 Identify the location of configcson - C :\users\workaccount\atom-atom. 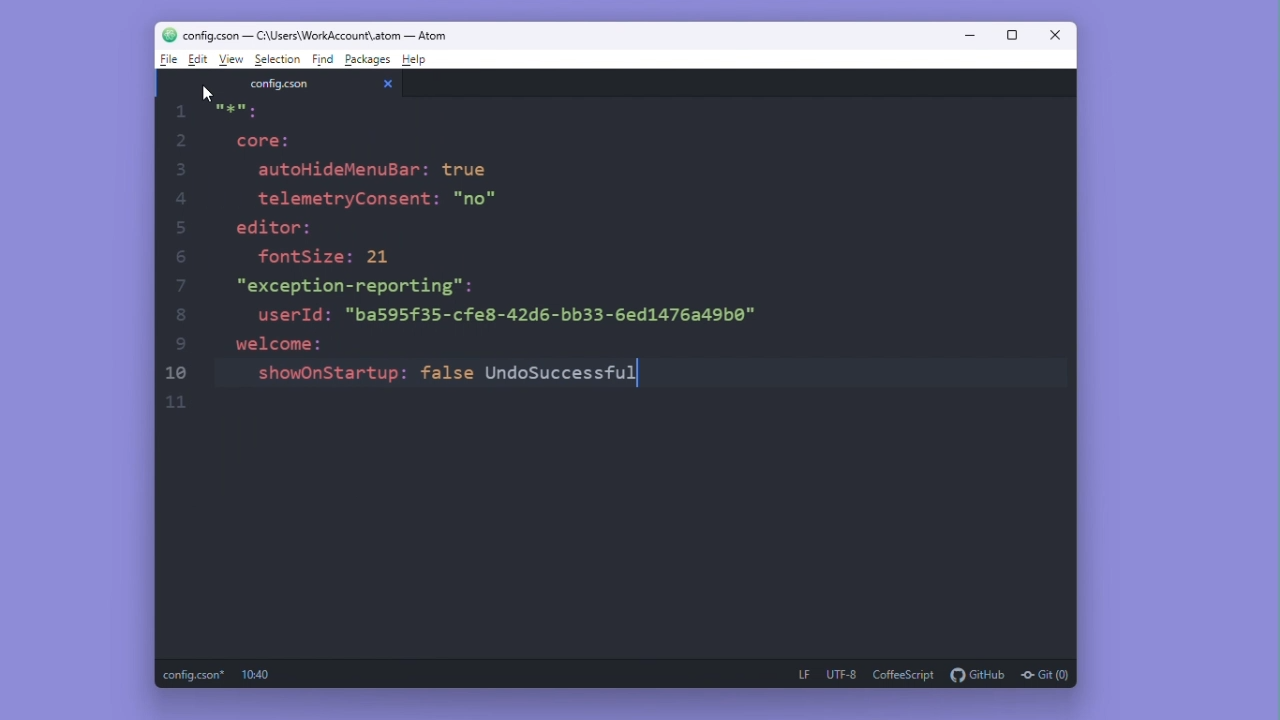
(327, 35).